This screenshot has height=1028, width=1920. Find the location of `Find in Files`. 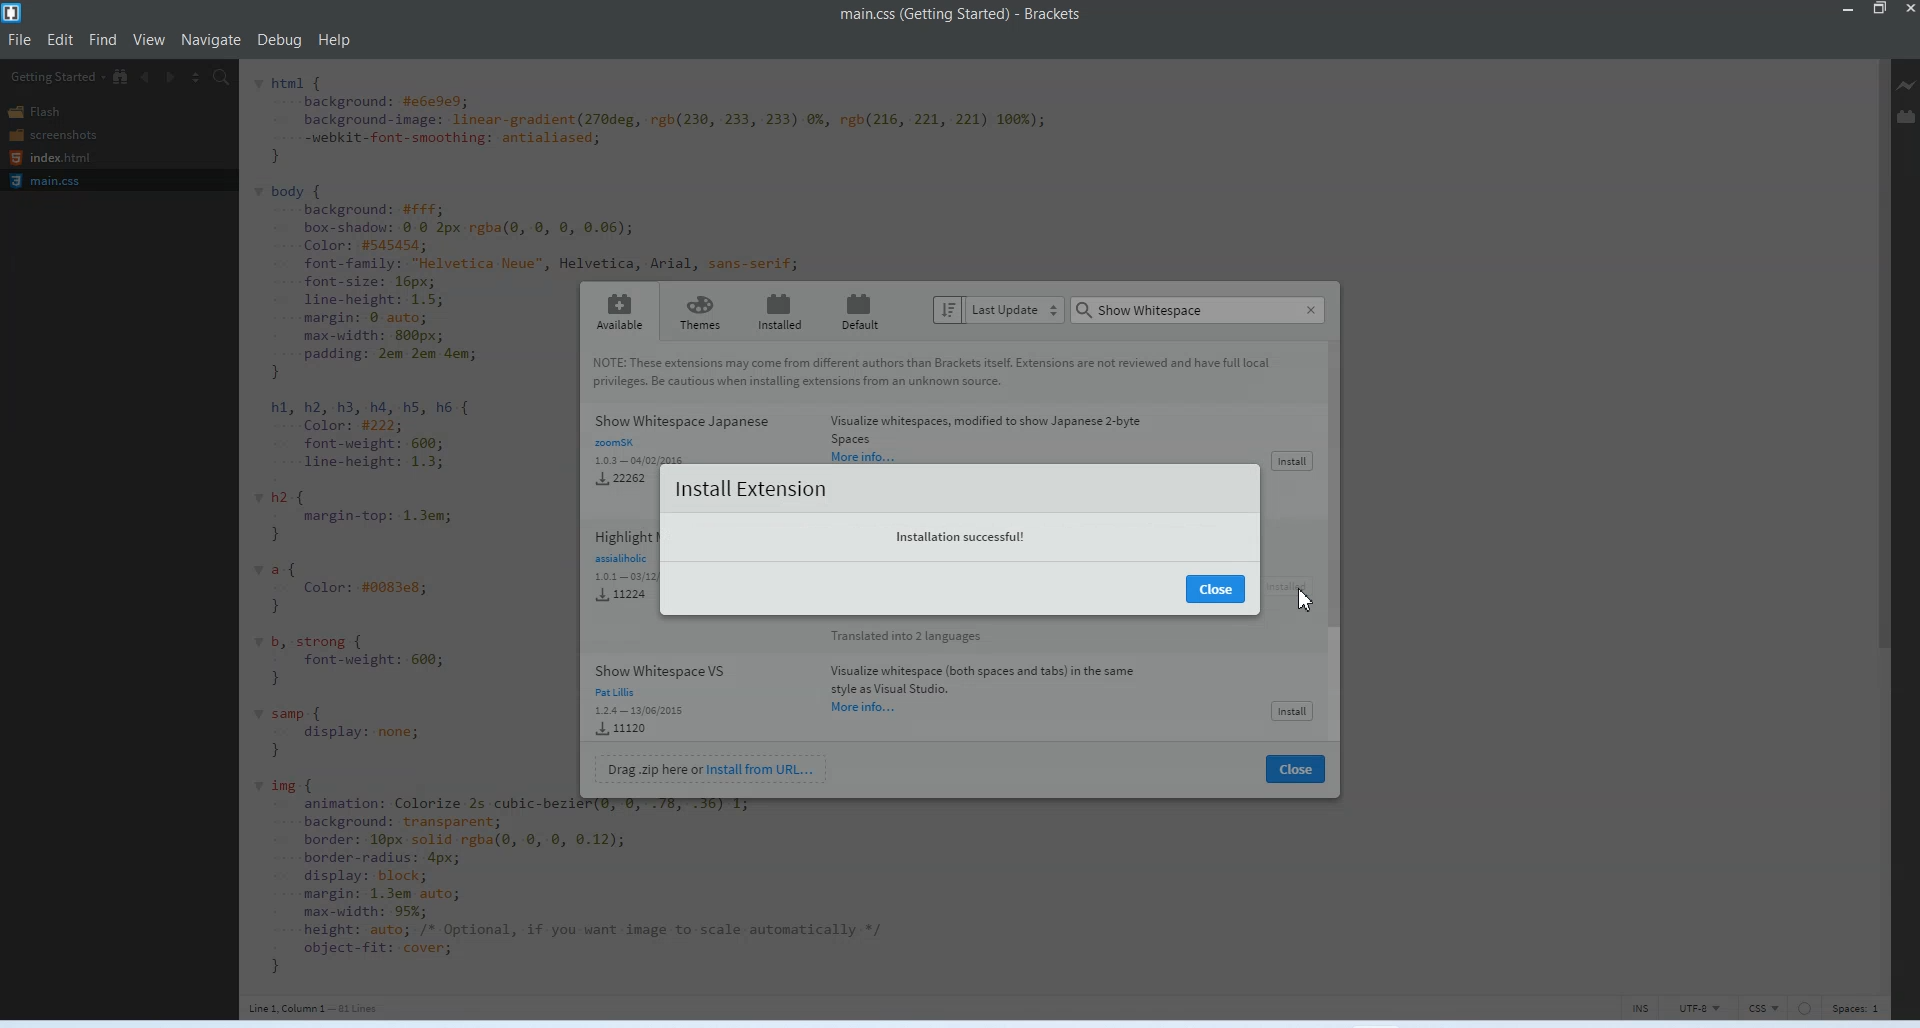

Find in Files is located at coordinates (223, 76).